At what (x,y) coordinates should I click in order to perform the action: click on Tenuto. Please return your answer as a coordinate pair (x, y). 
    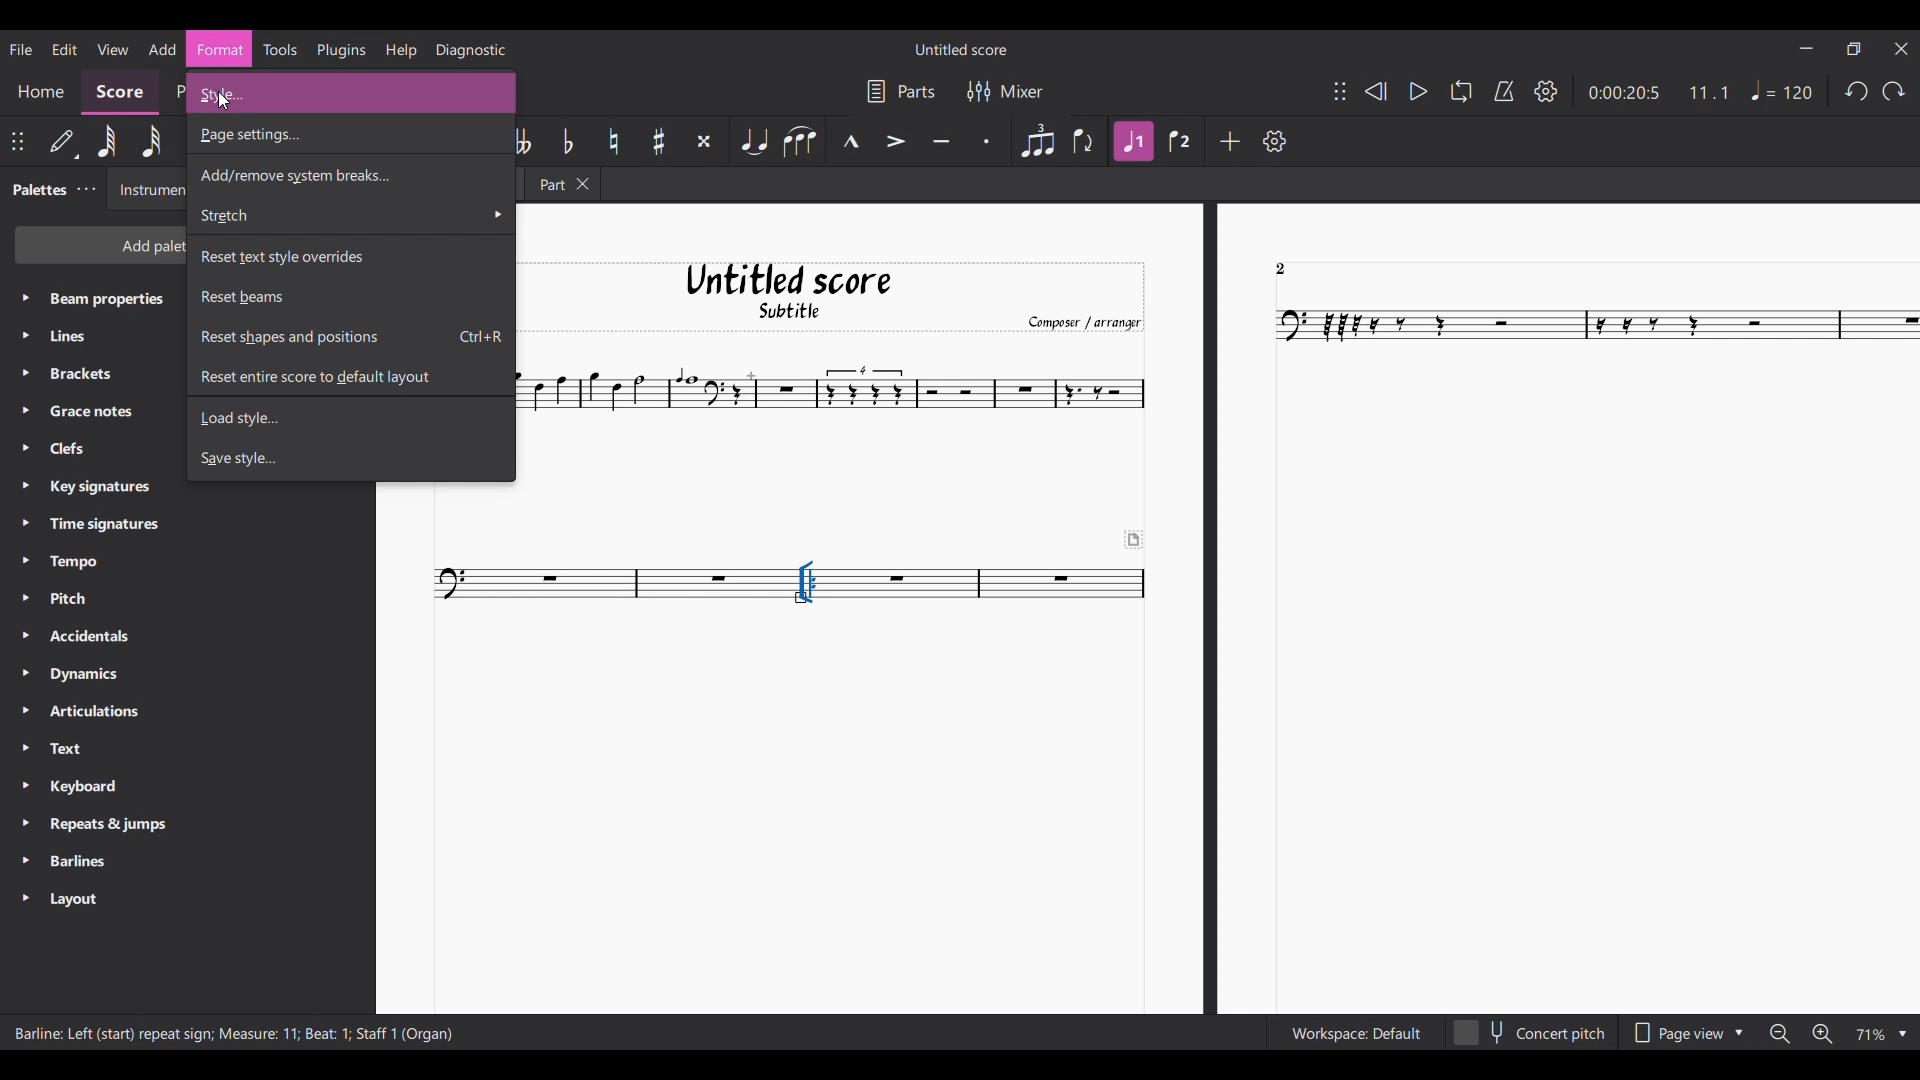
    Looking at the image, I should click on (941, 139).